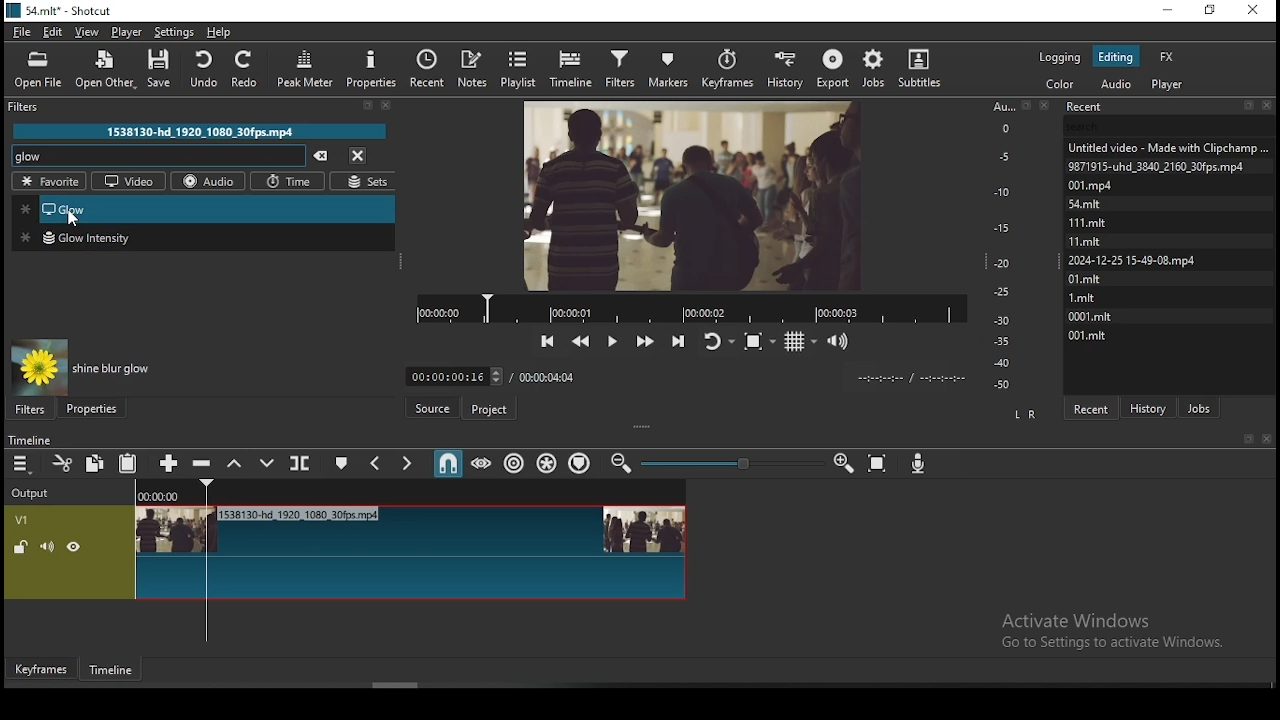 This screenshot has width=1280, height=720. Describe the element at coordinates (128, 32) in the screenshot. I see `player` at that location.